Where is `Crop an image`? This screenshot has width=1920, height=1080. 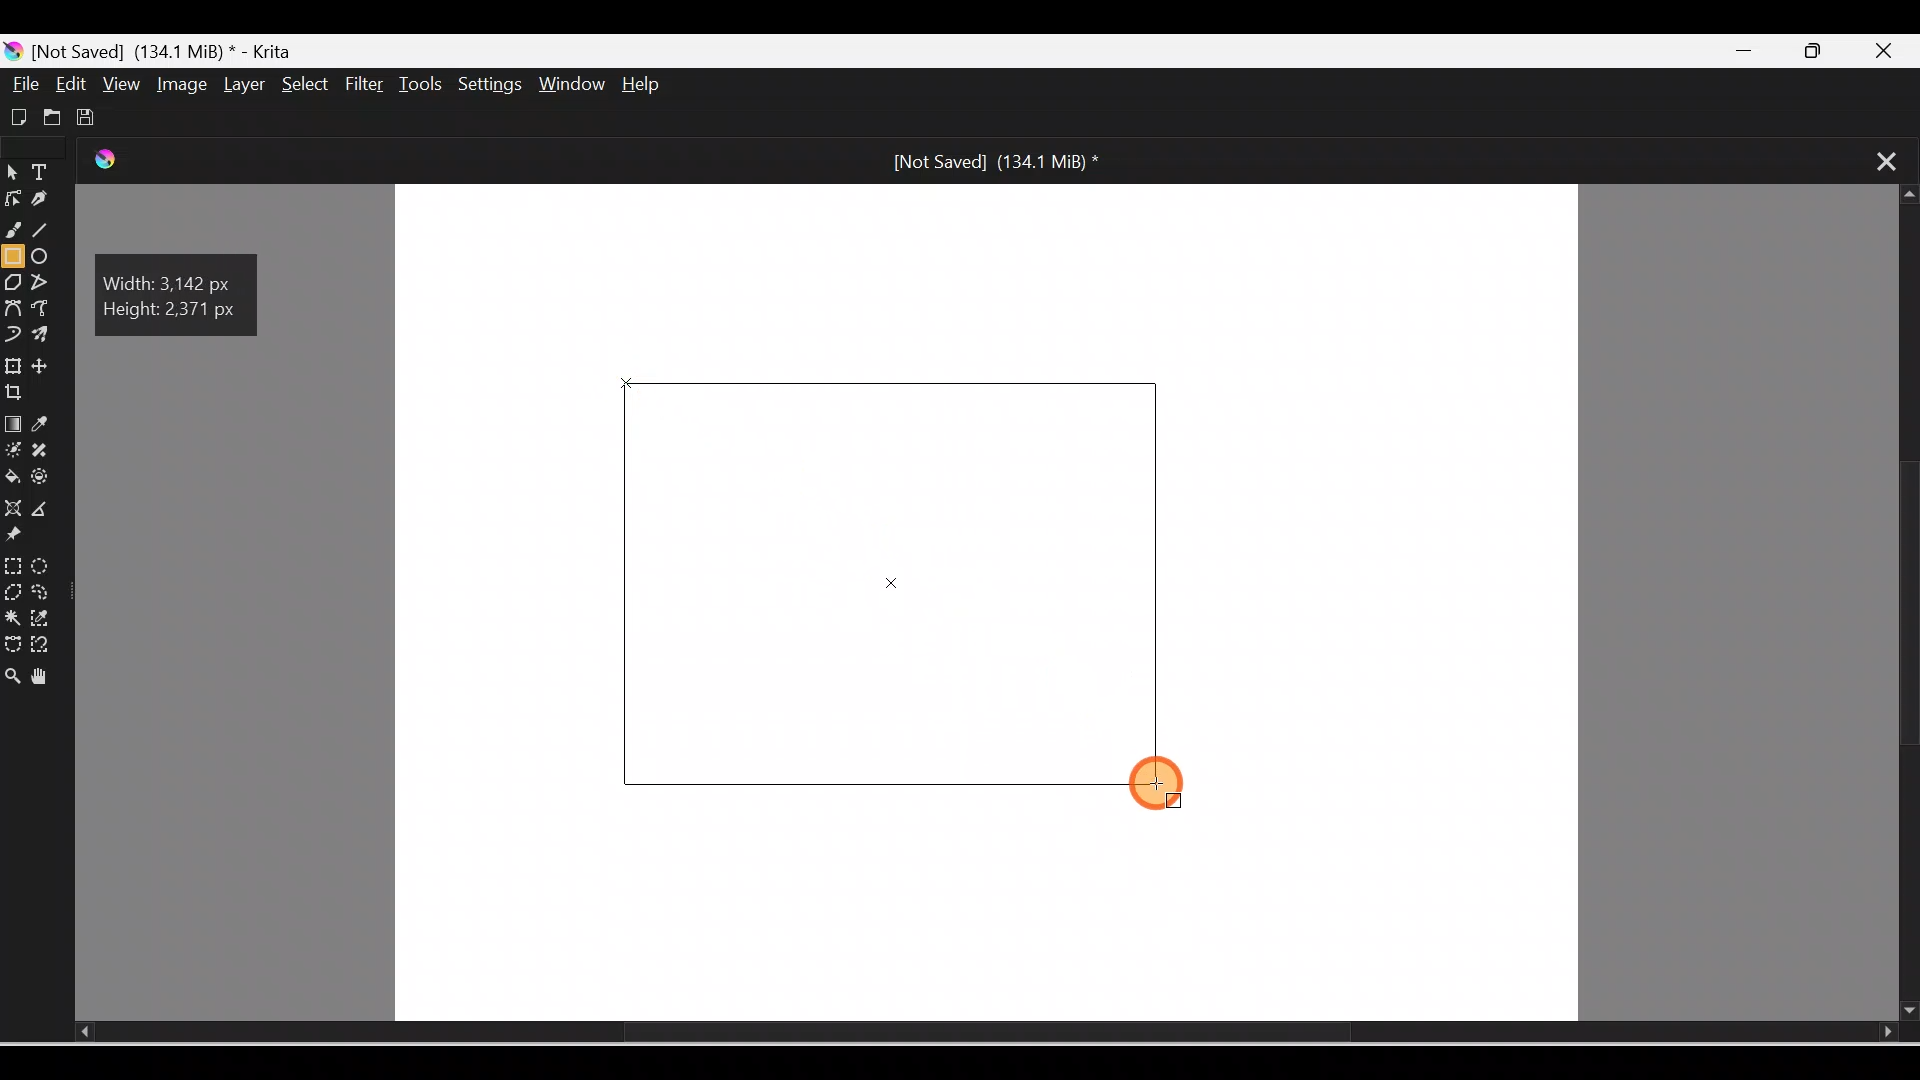 Crop an image is located at coordinates (23, 393).